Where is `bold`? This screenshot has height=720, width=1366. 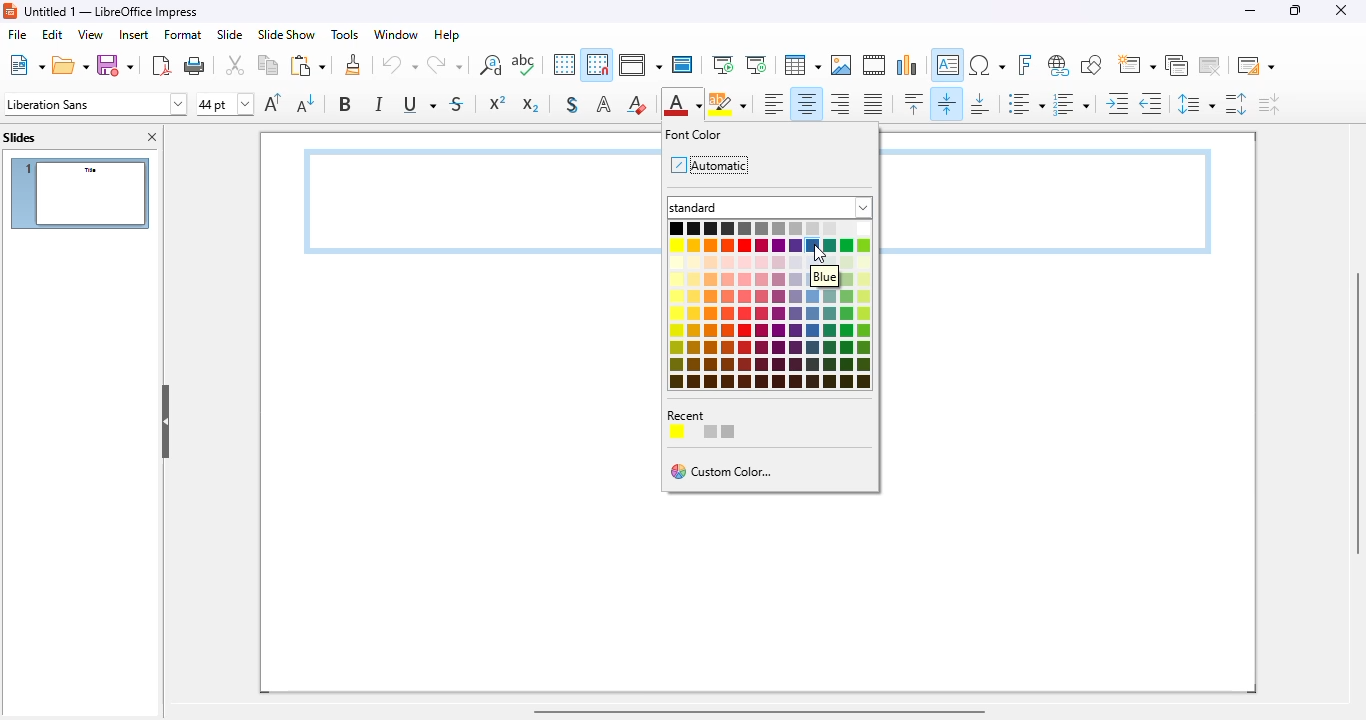 bold is located at coordinates (346, 103).